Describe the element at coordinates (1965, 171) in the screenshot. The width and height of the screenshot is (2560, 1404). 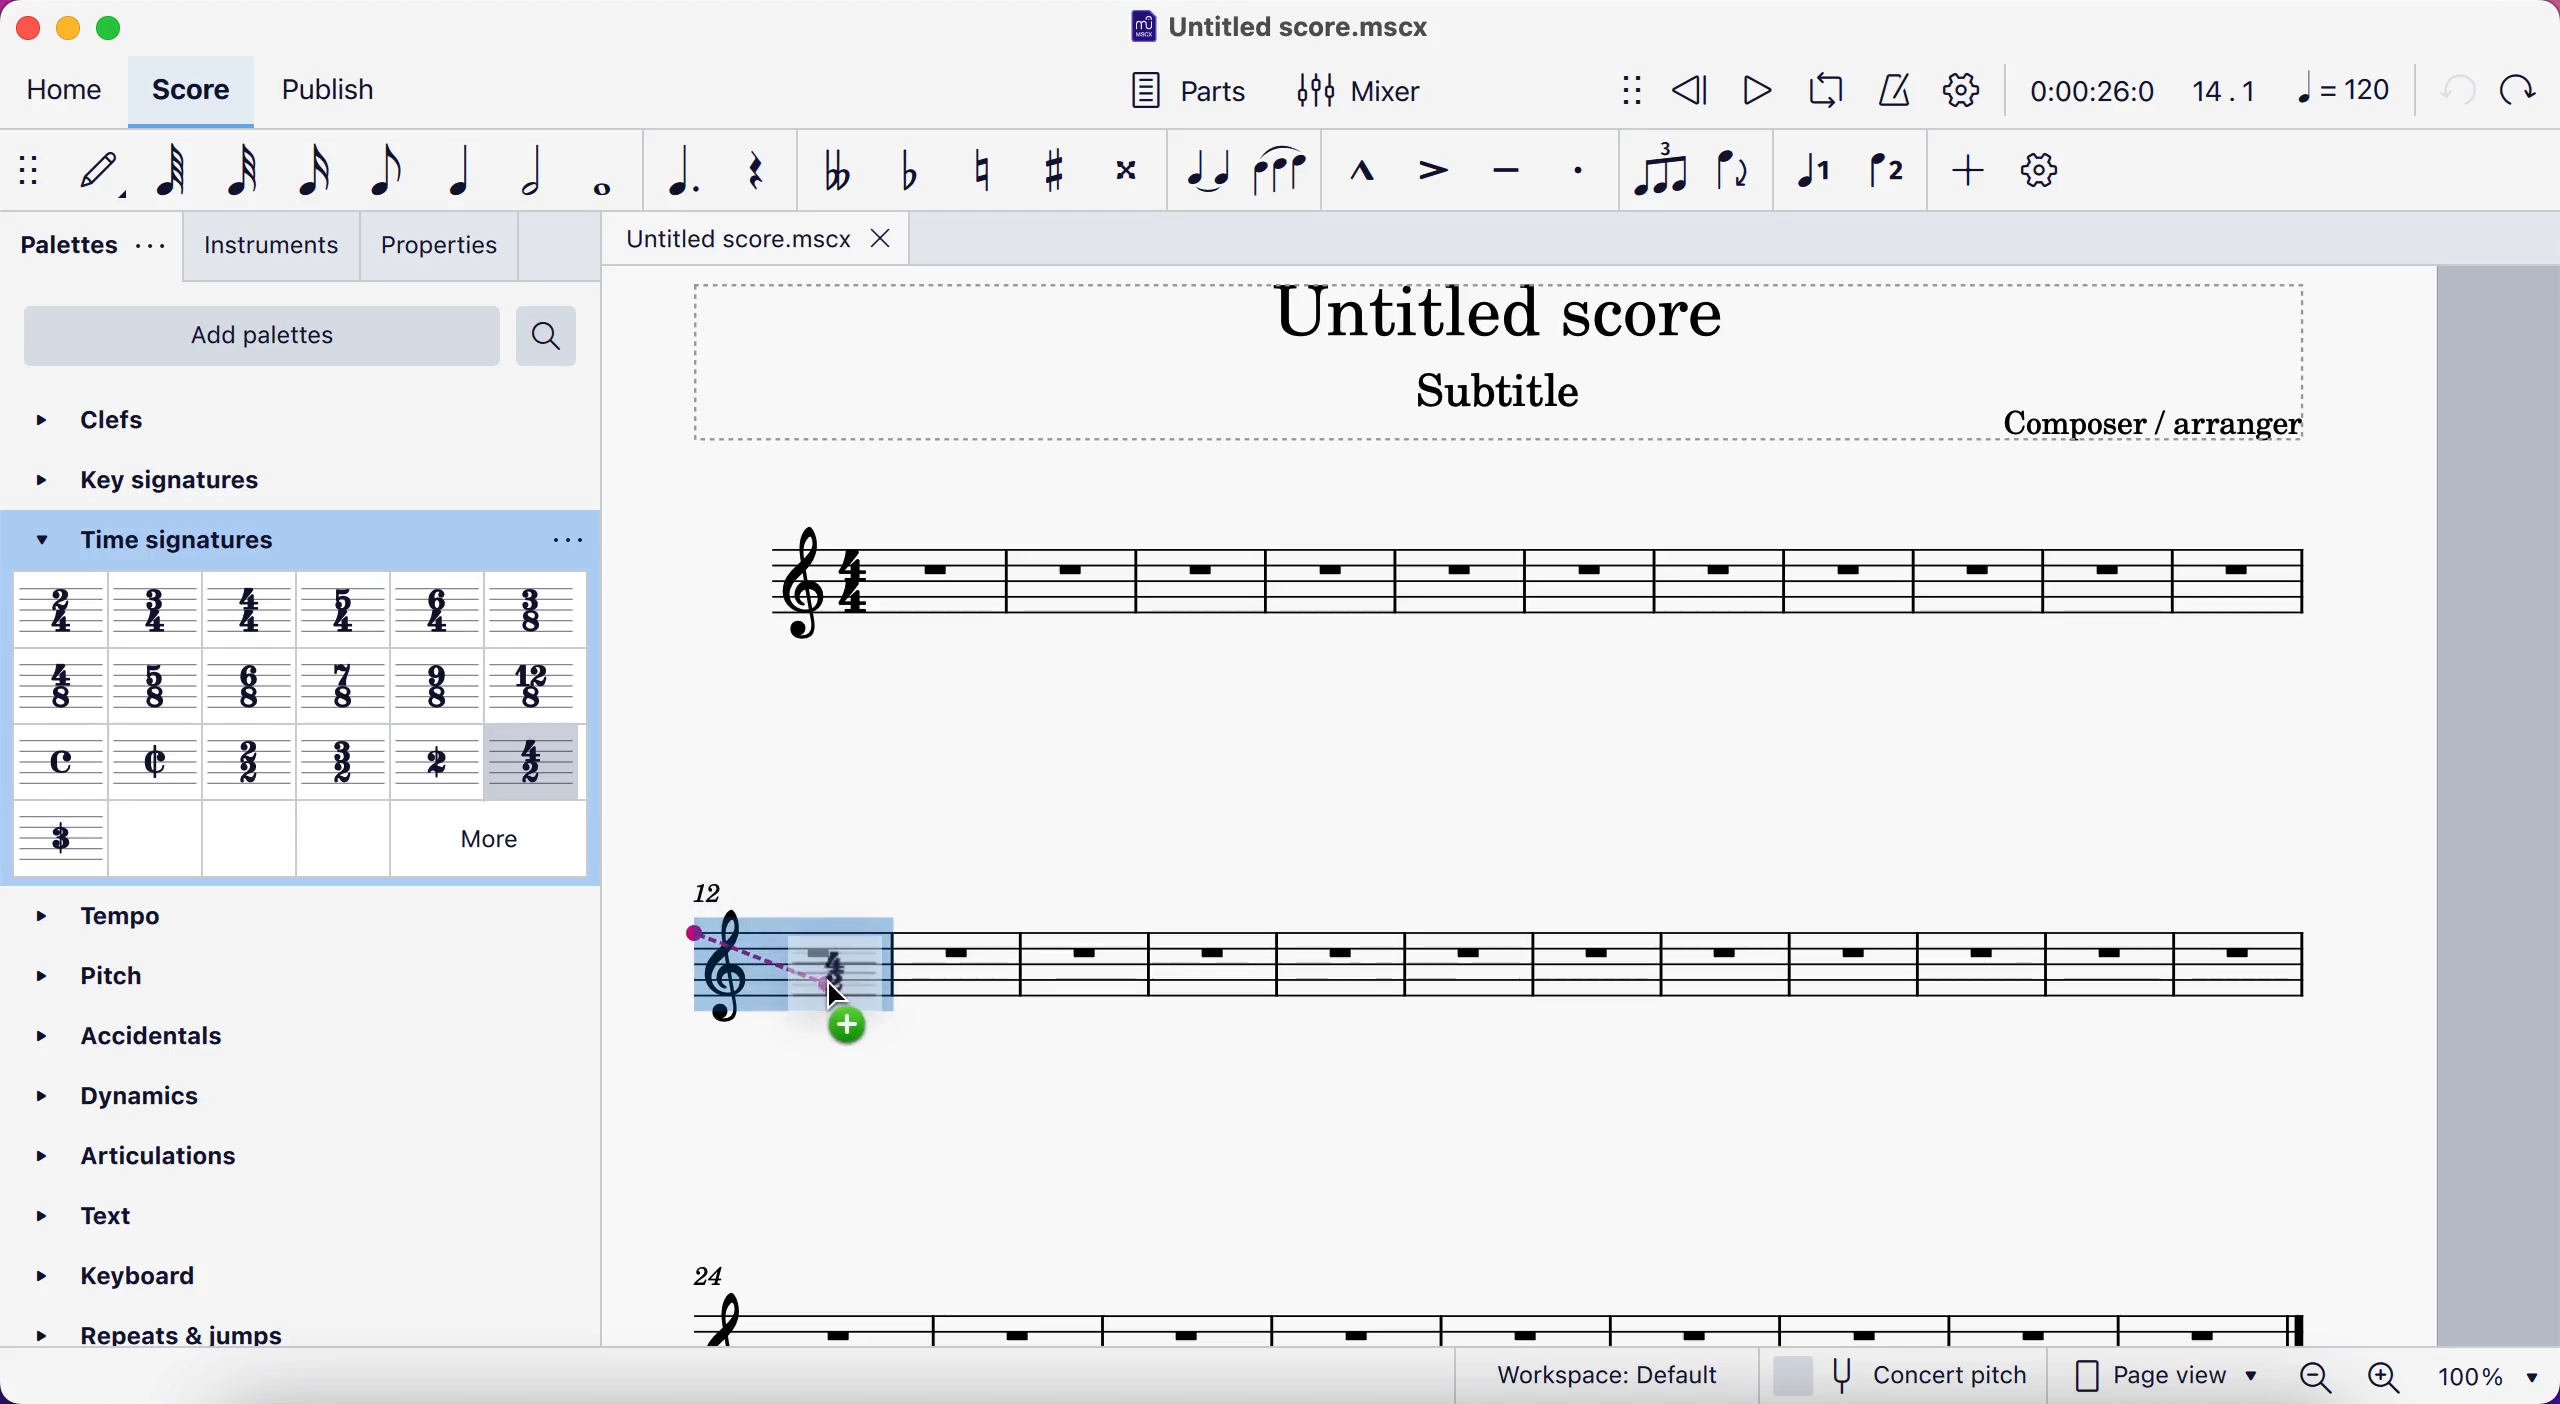
I see `add` at that location.